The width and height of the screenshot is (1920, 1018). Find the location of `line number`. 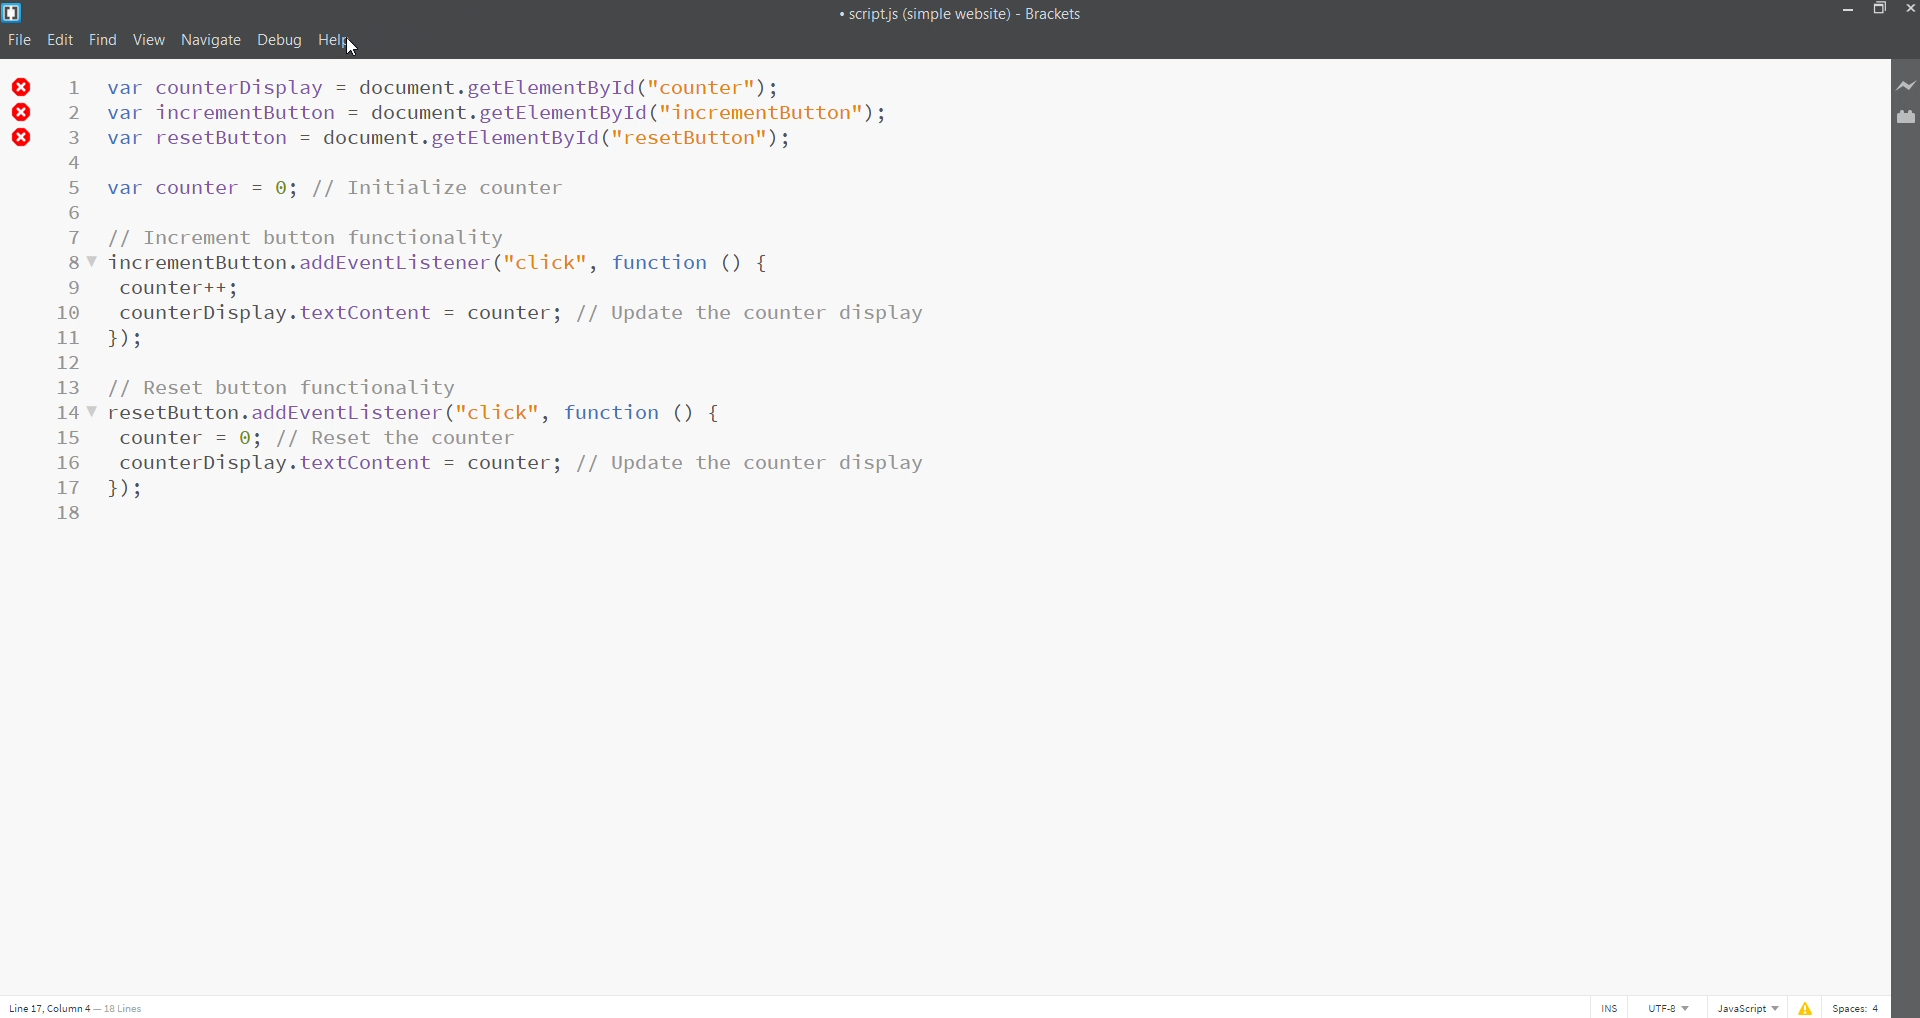

line number is located at coordinates (77, 297).